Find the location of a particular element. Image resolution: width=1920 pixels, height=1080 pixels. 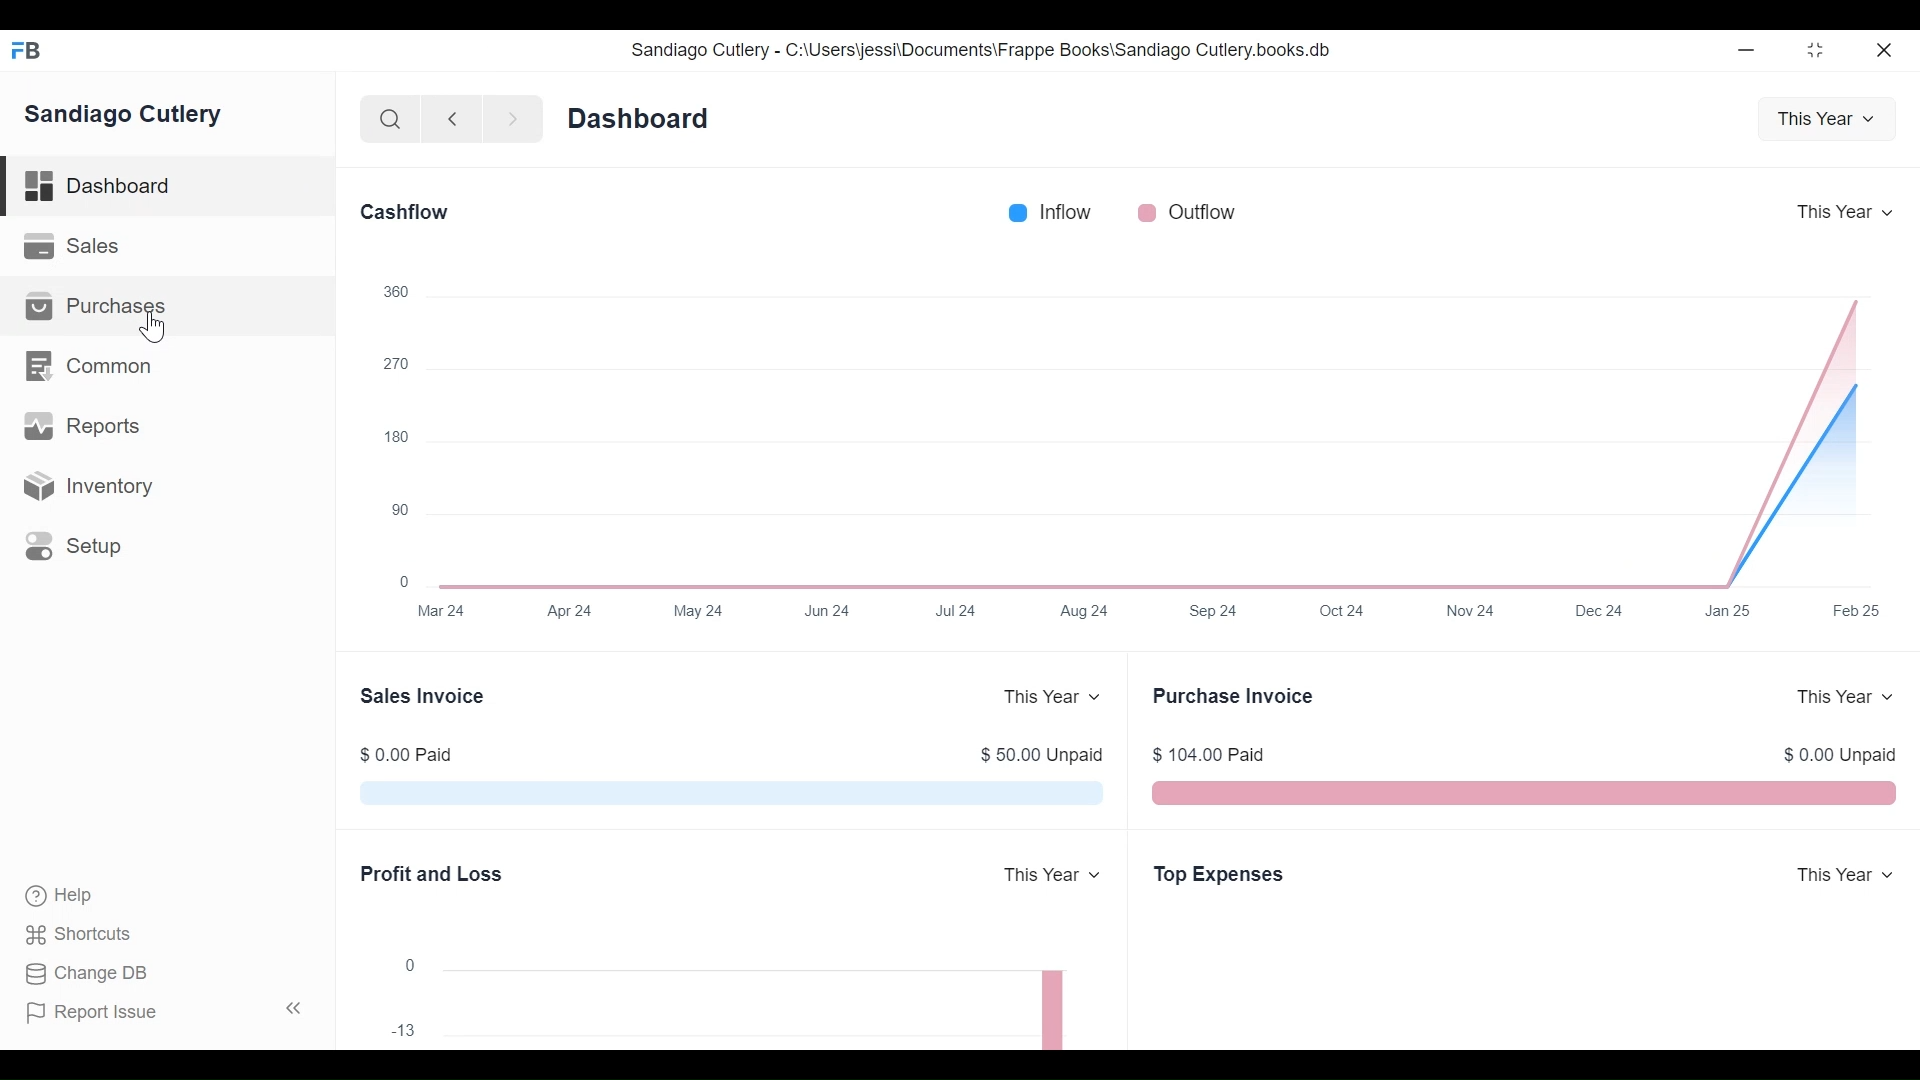

Dashboard is located at coordinates (638, 120).